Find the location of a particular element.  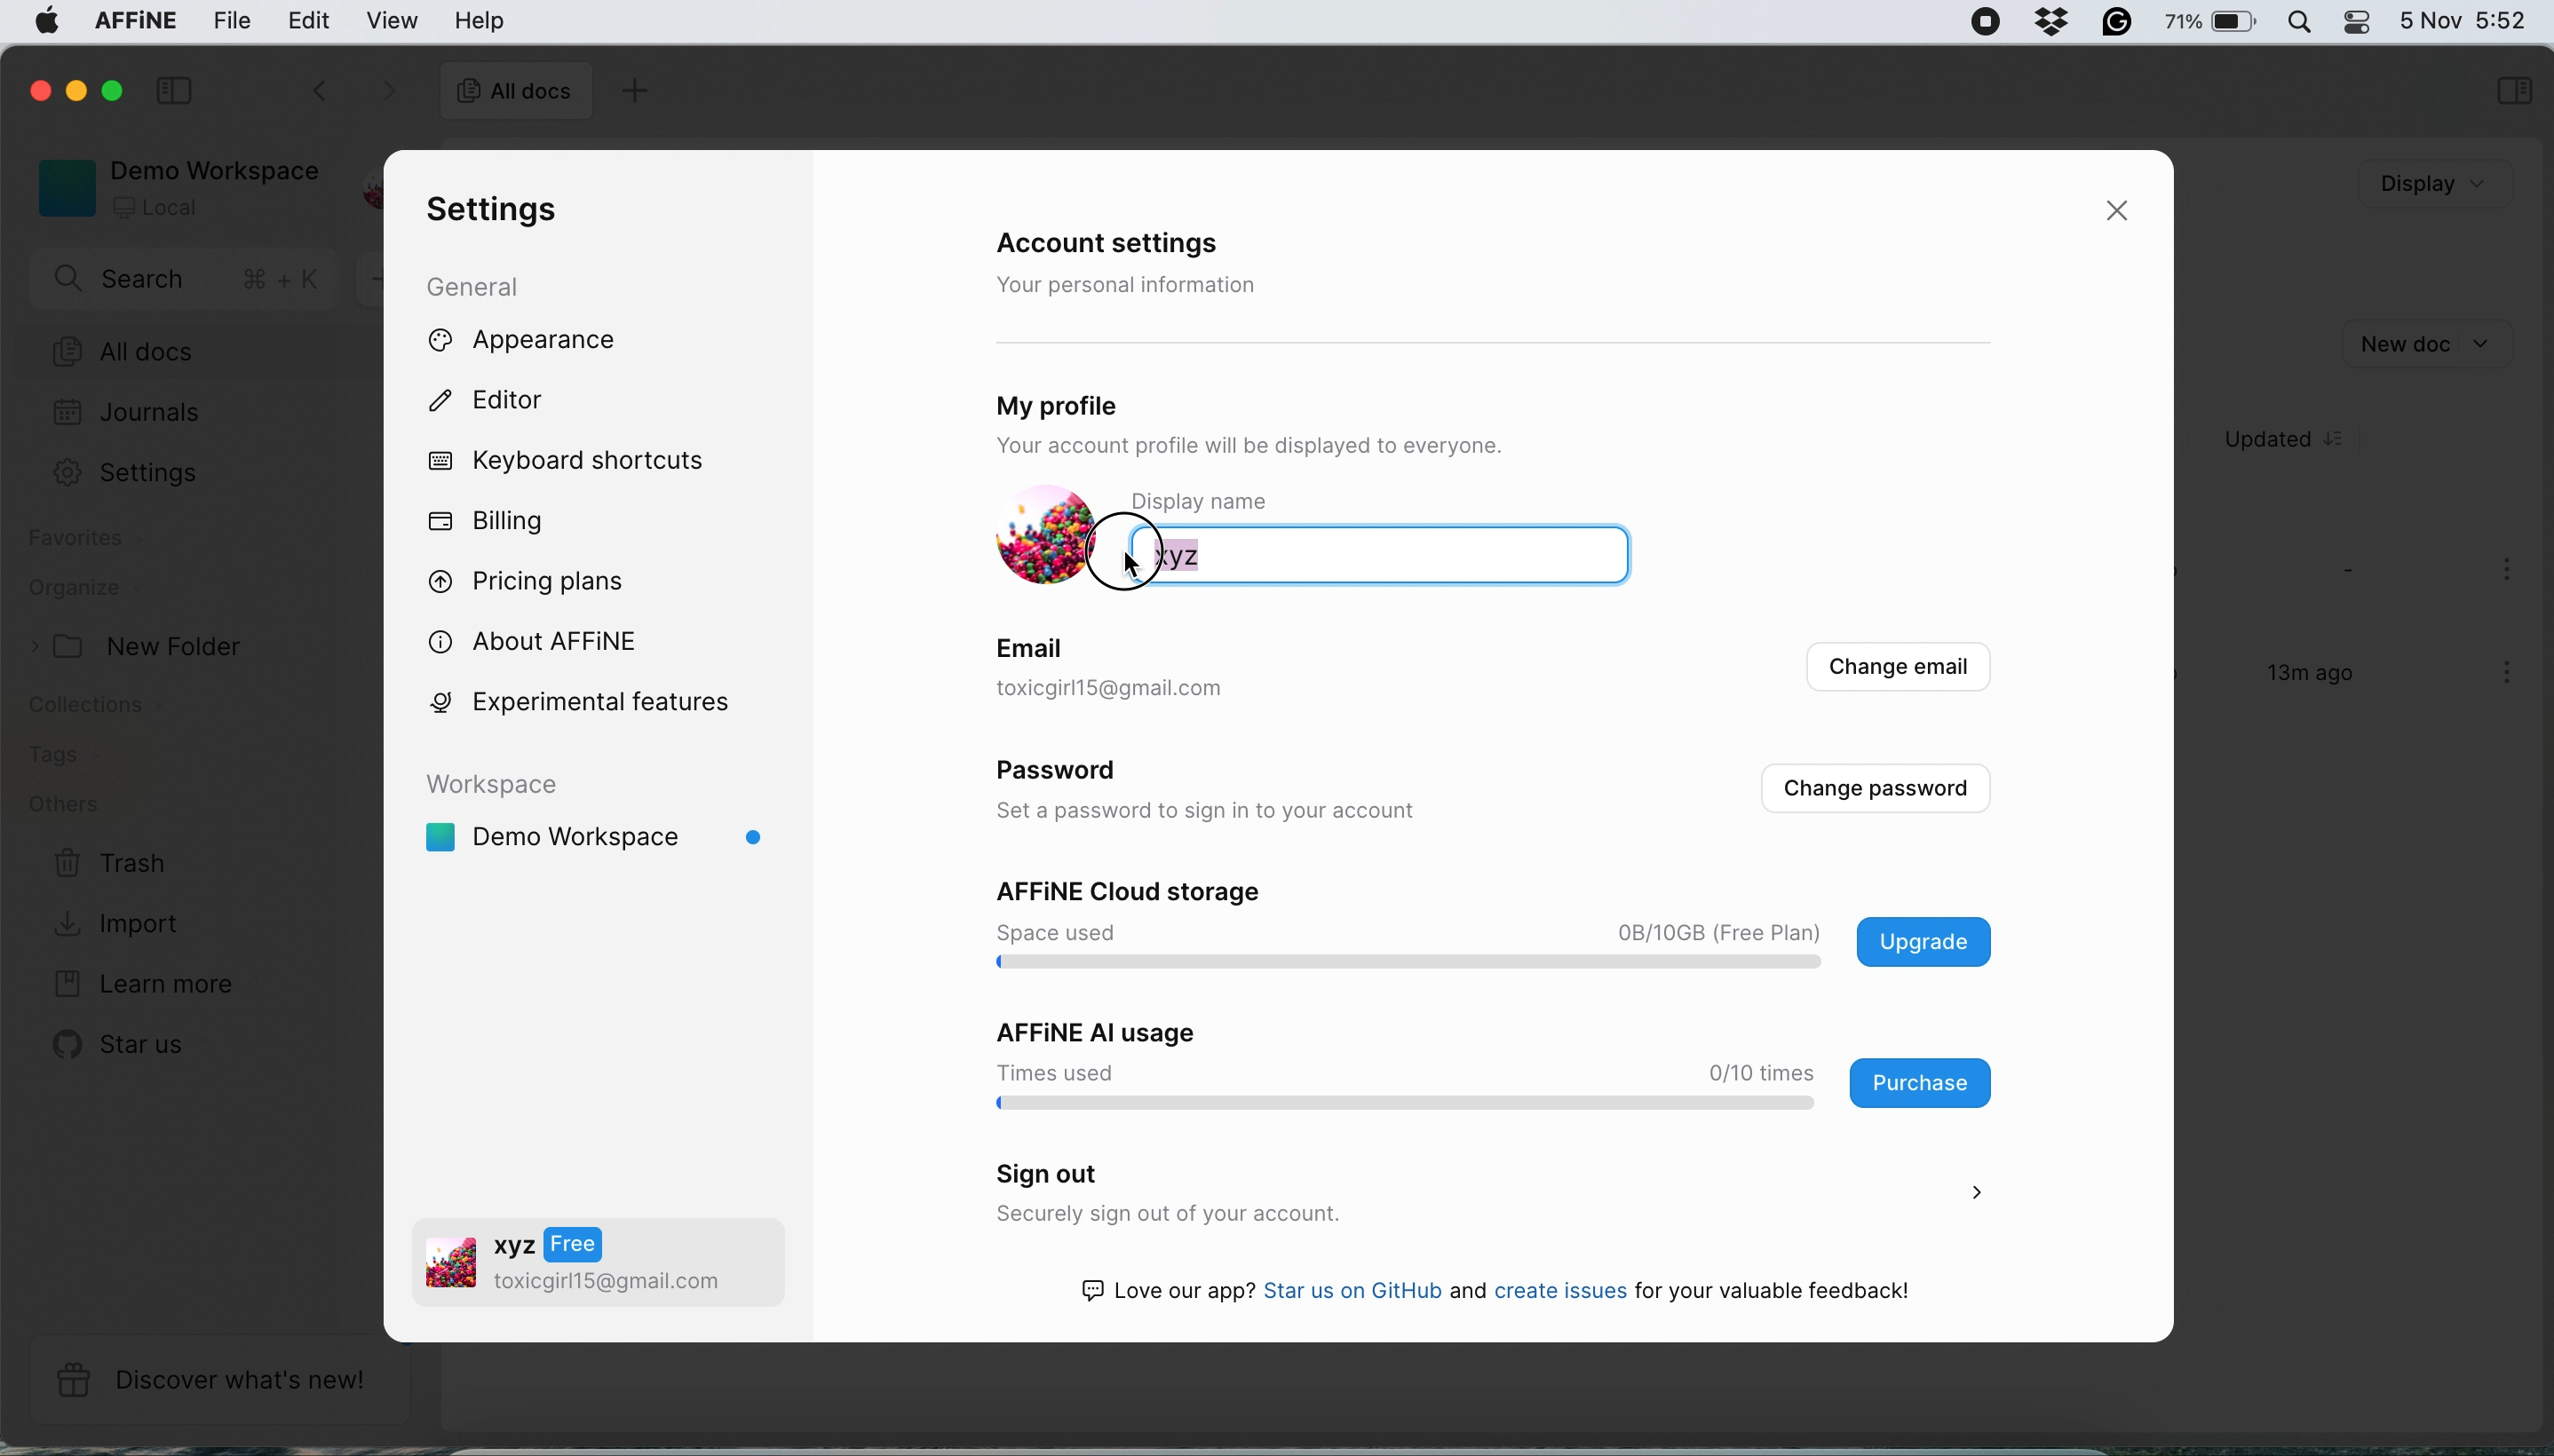

all docs is located at coordinates (515, 94).